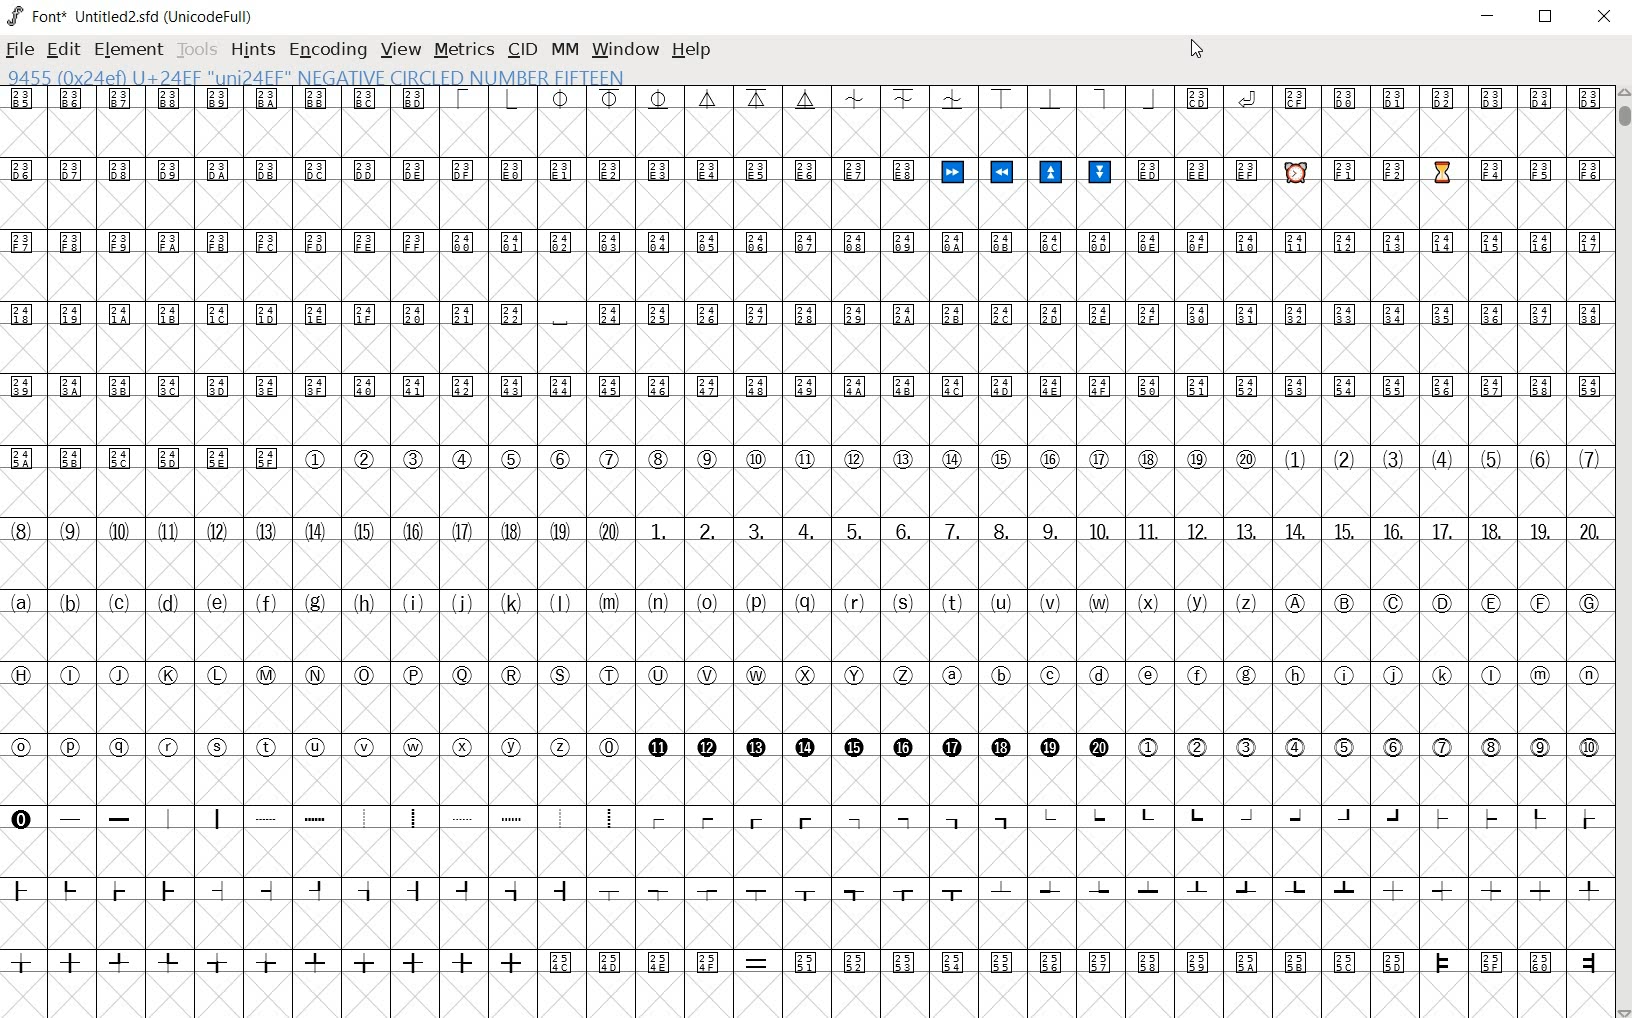  Describe the element at coordinates (801, 544) in the screenshot. I see `glyph characters` at that location.